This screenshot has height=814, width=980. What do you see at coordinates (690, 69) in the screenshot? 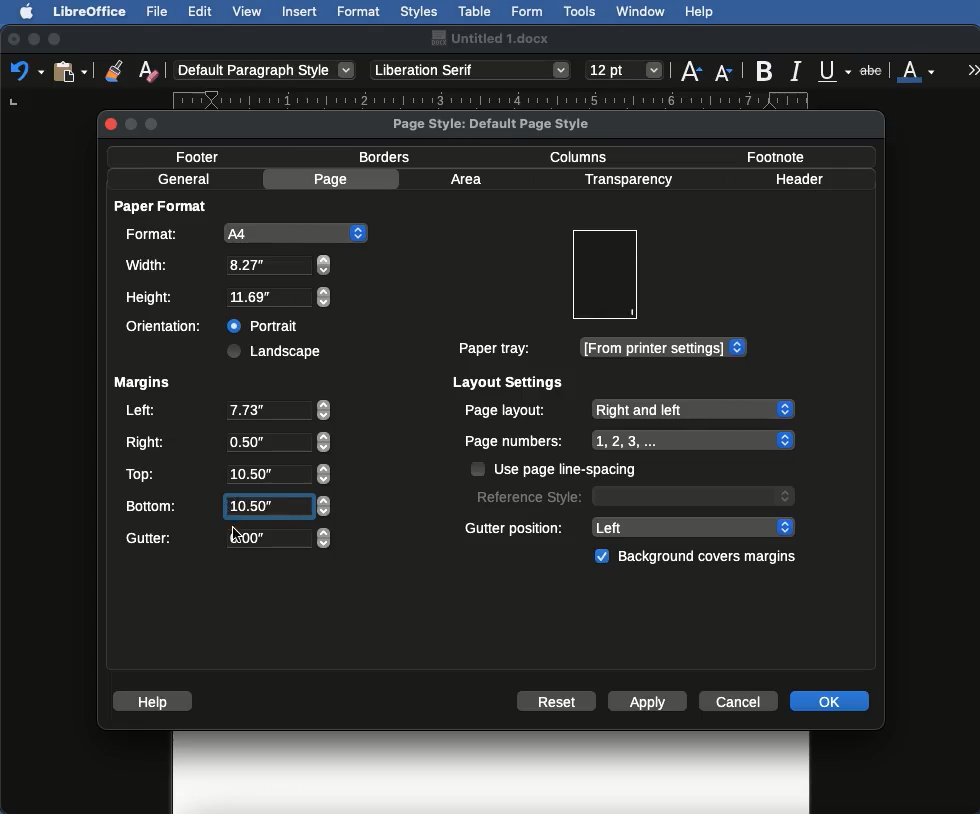
I see `Size increase` at bounding box center [690, 69].